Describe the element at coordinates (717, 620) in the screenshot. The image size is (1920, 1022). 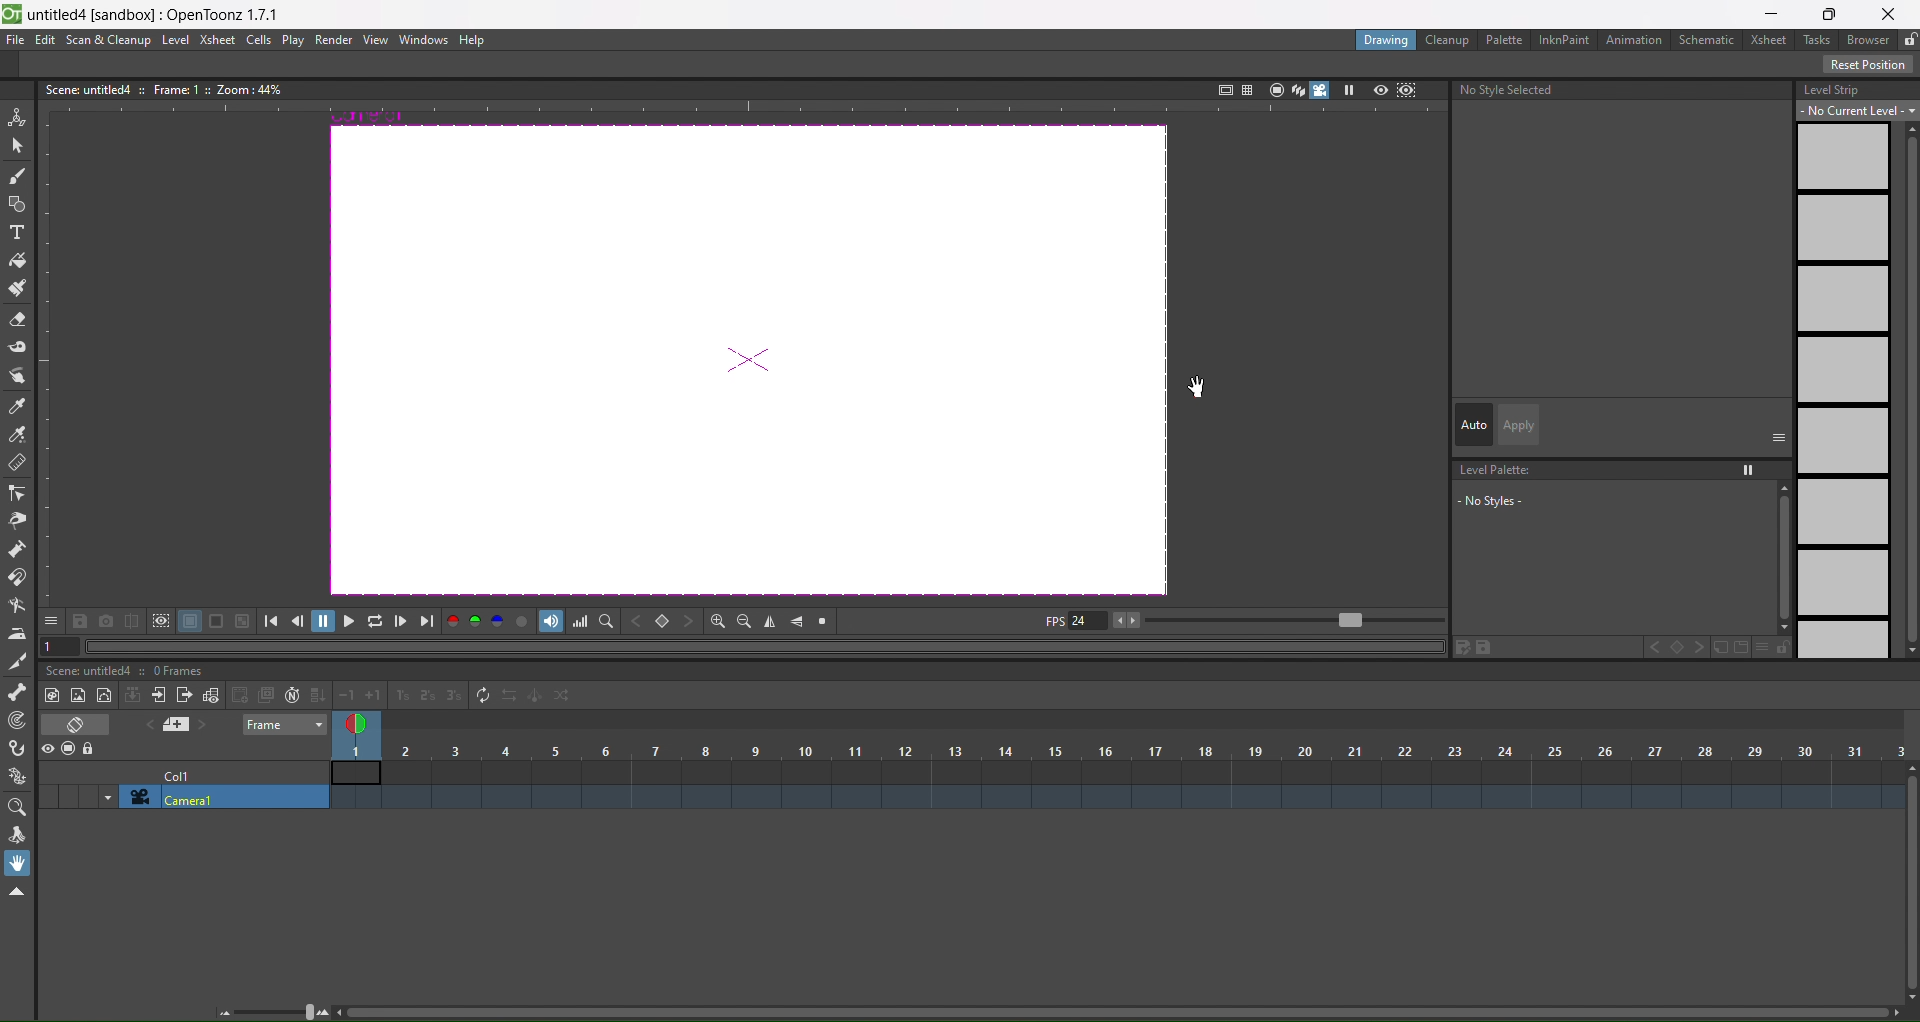
I see `zoomin` at that location.